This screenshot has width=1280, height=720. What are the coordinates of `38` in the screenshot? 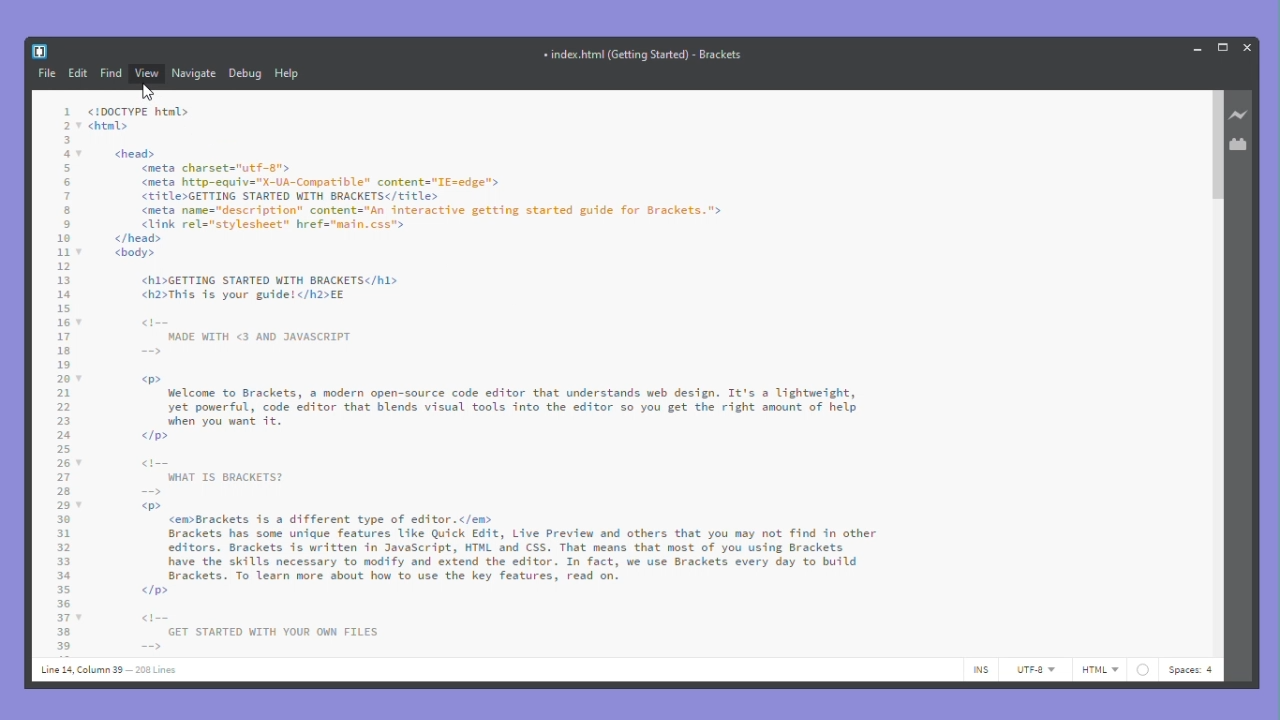 It's located at (63, 633).